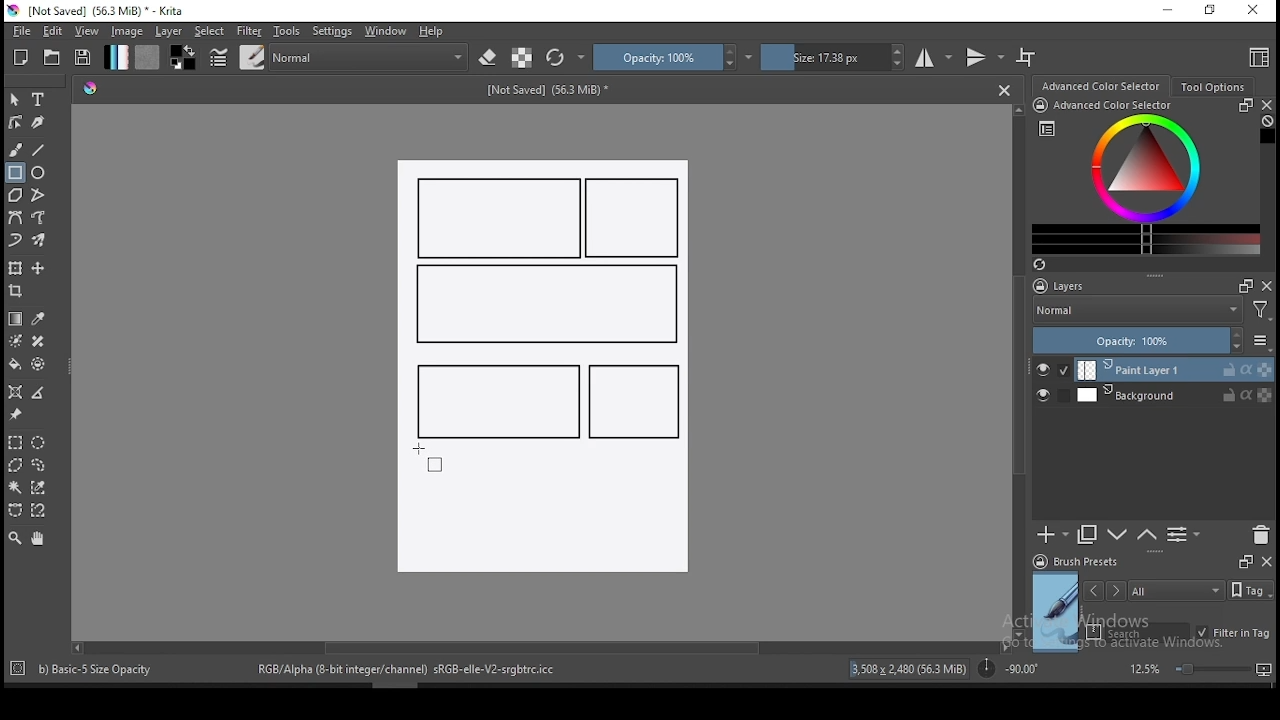  What do you see at coordinates (15, 99) in the screenshot?
I see `select shapes tool` at bounding box center [15, 99].